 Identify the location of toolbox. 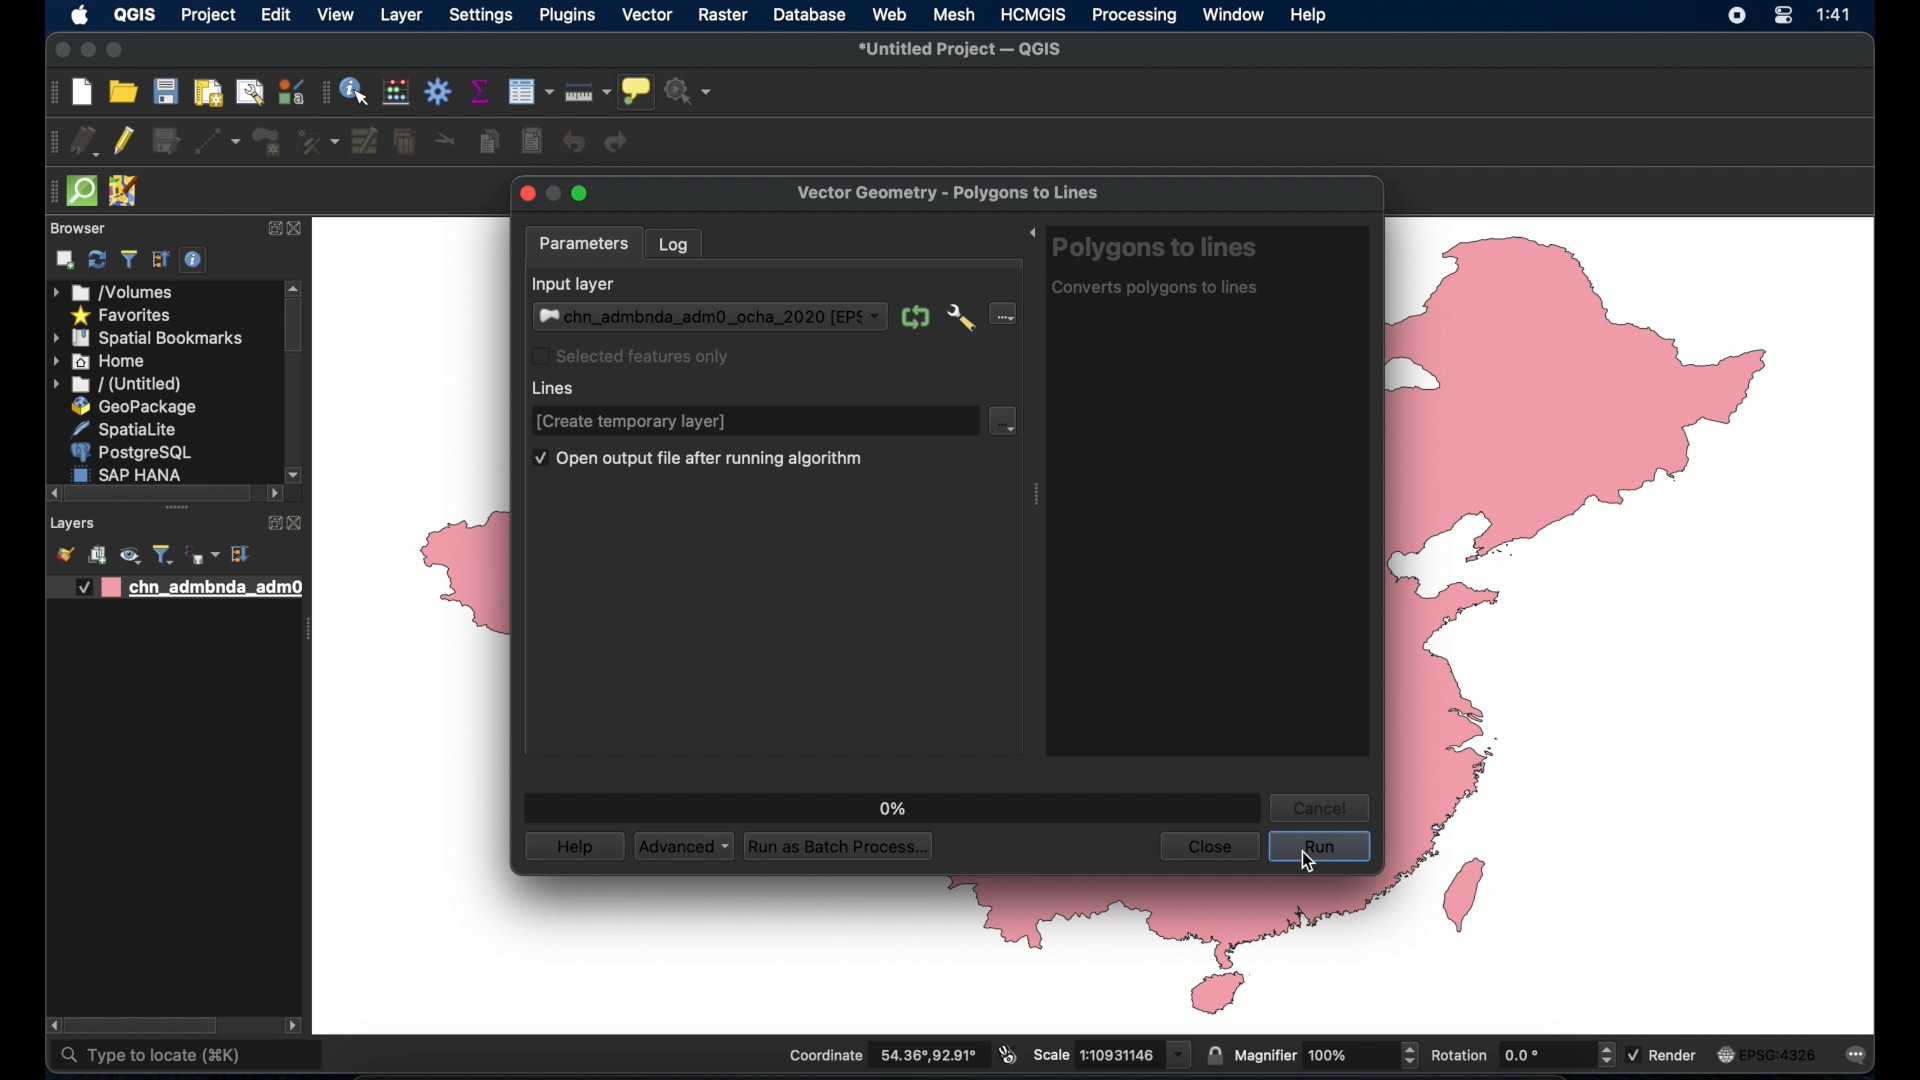
(439, 91).